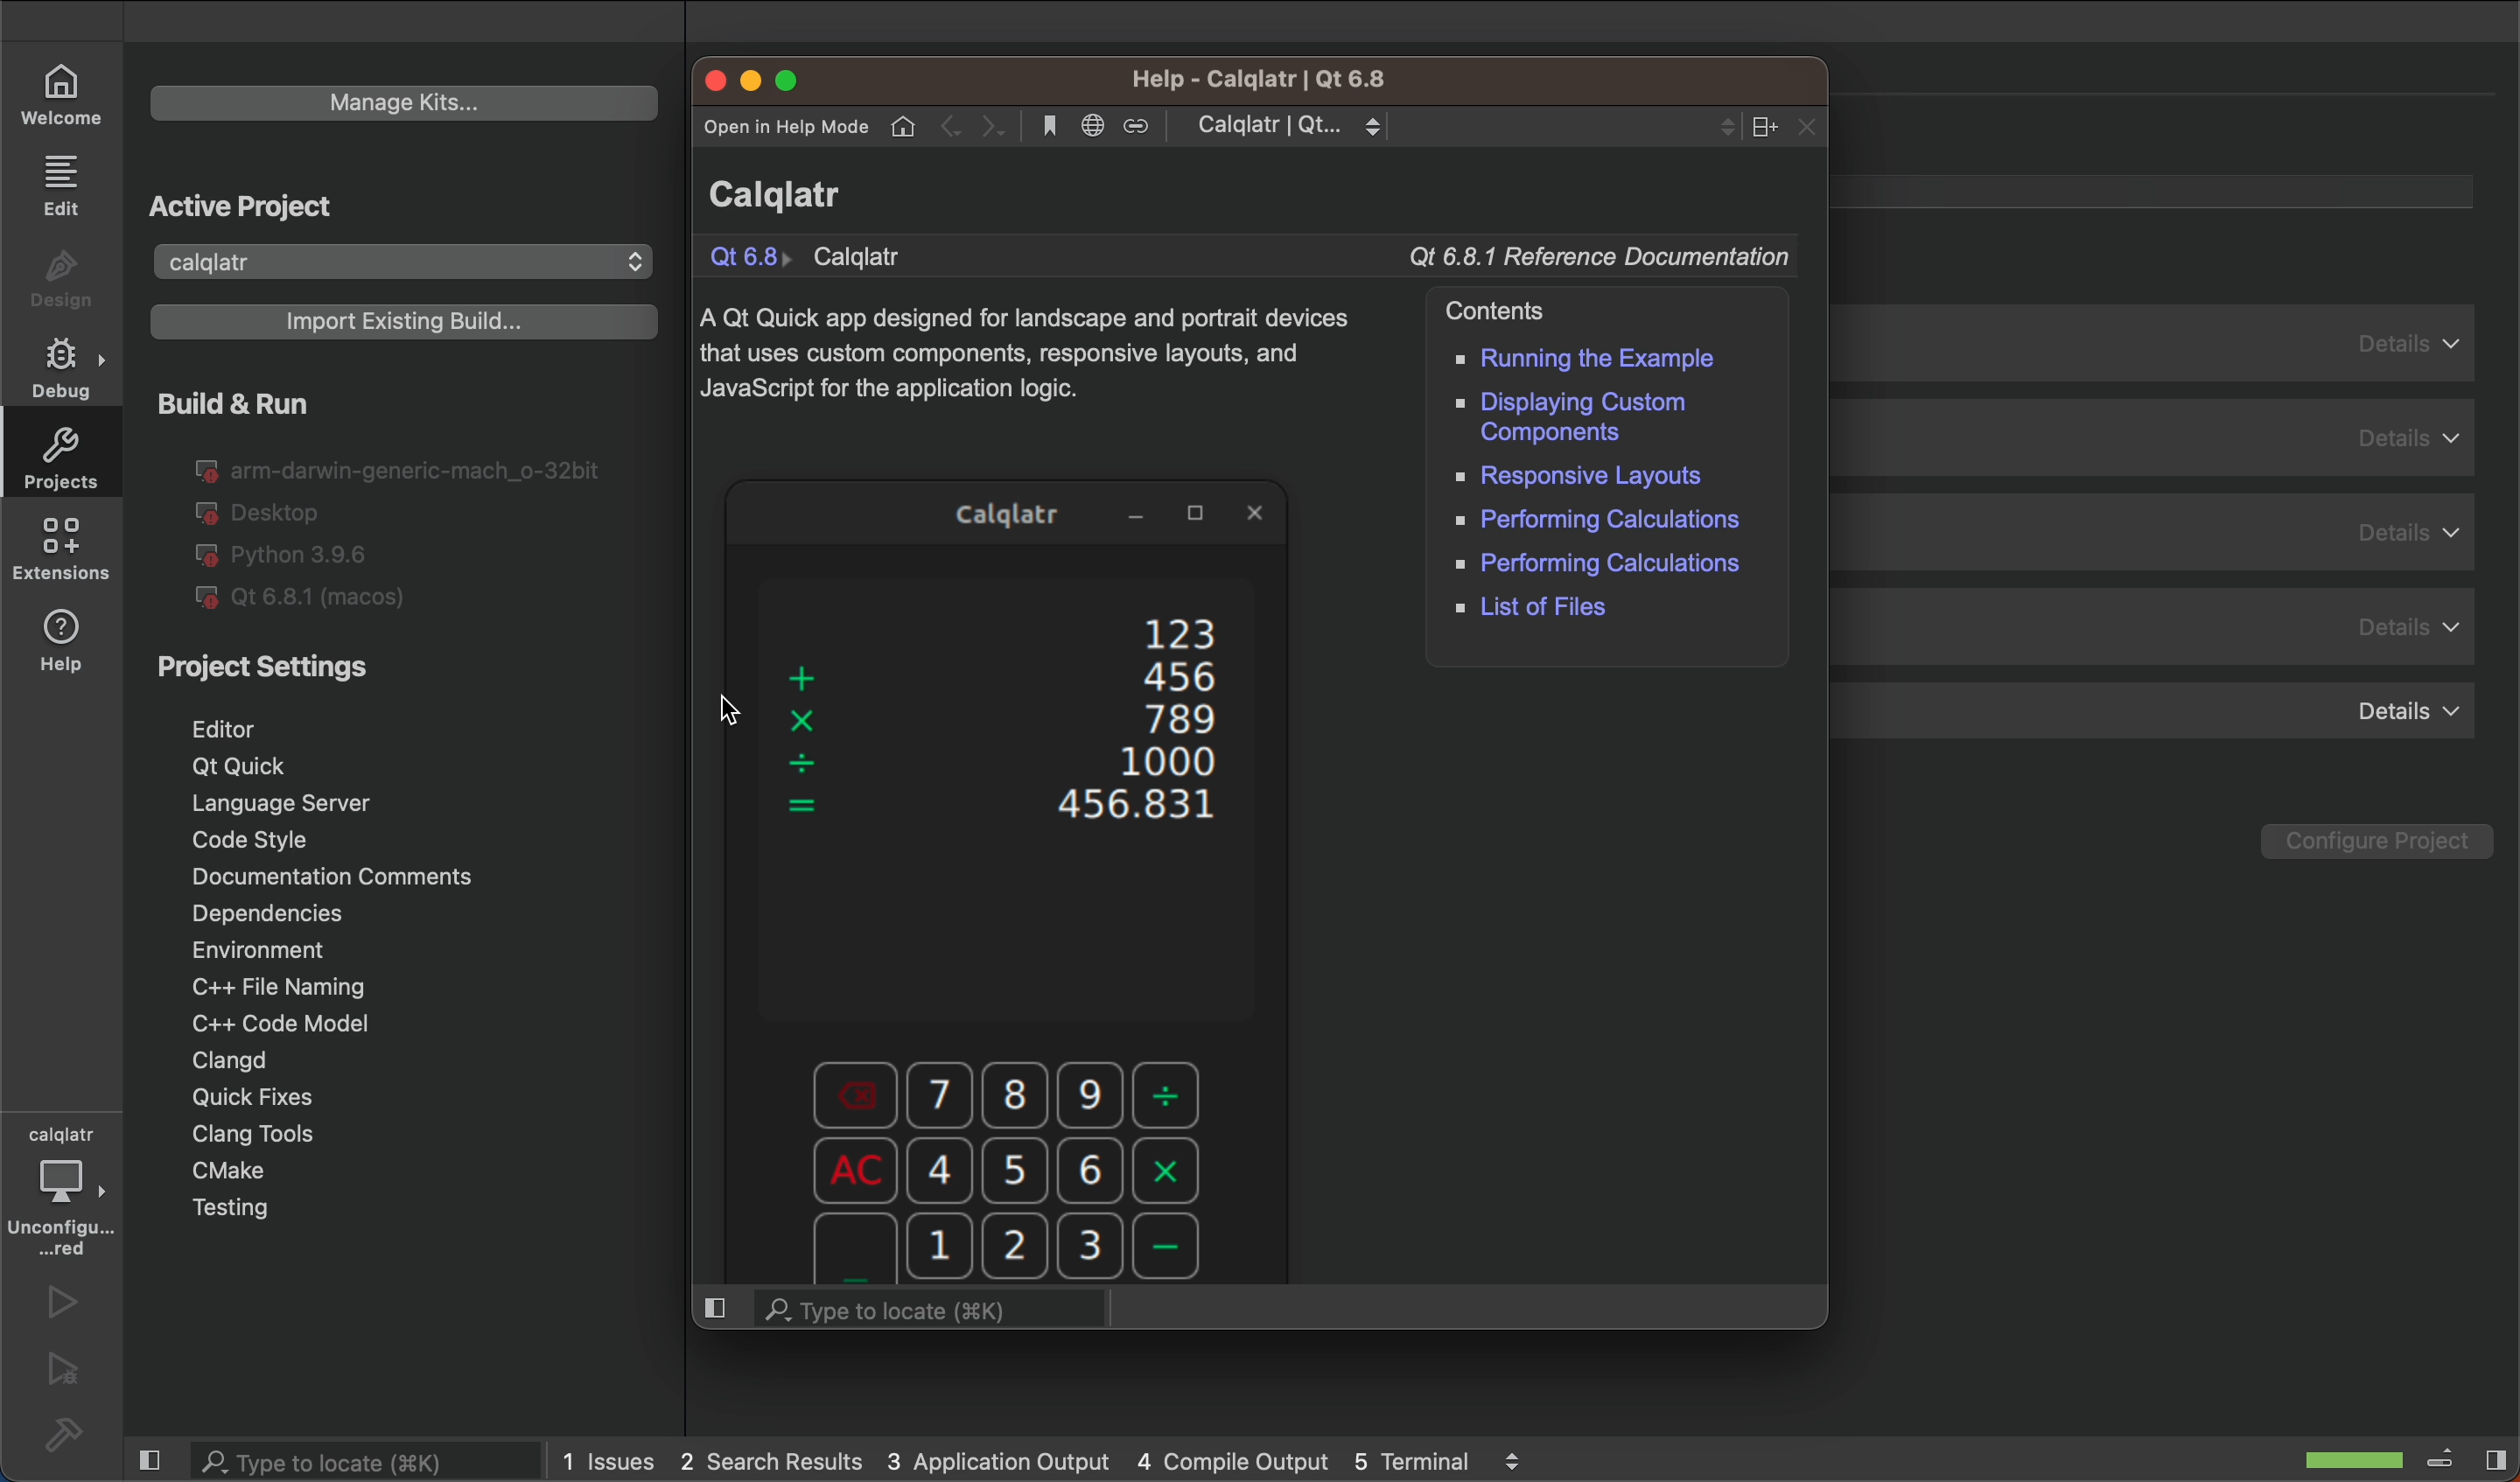 The image size is (2520, 1482). What do you see at coordinates (1453, 1463) in the screenshot?
I see `terminal` at bounding box center [1453, 1463].